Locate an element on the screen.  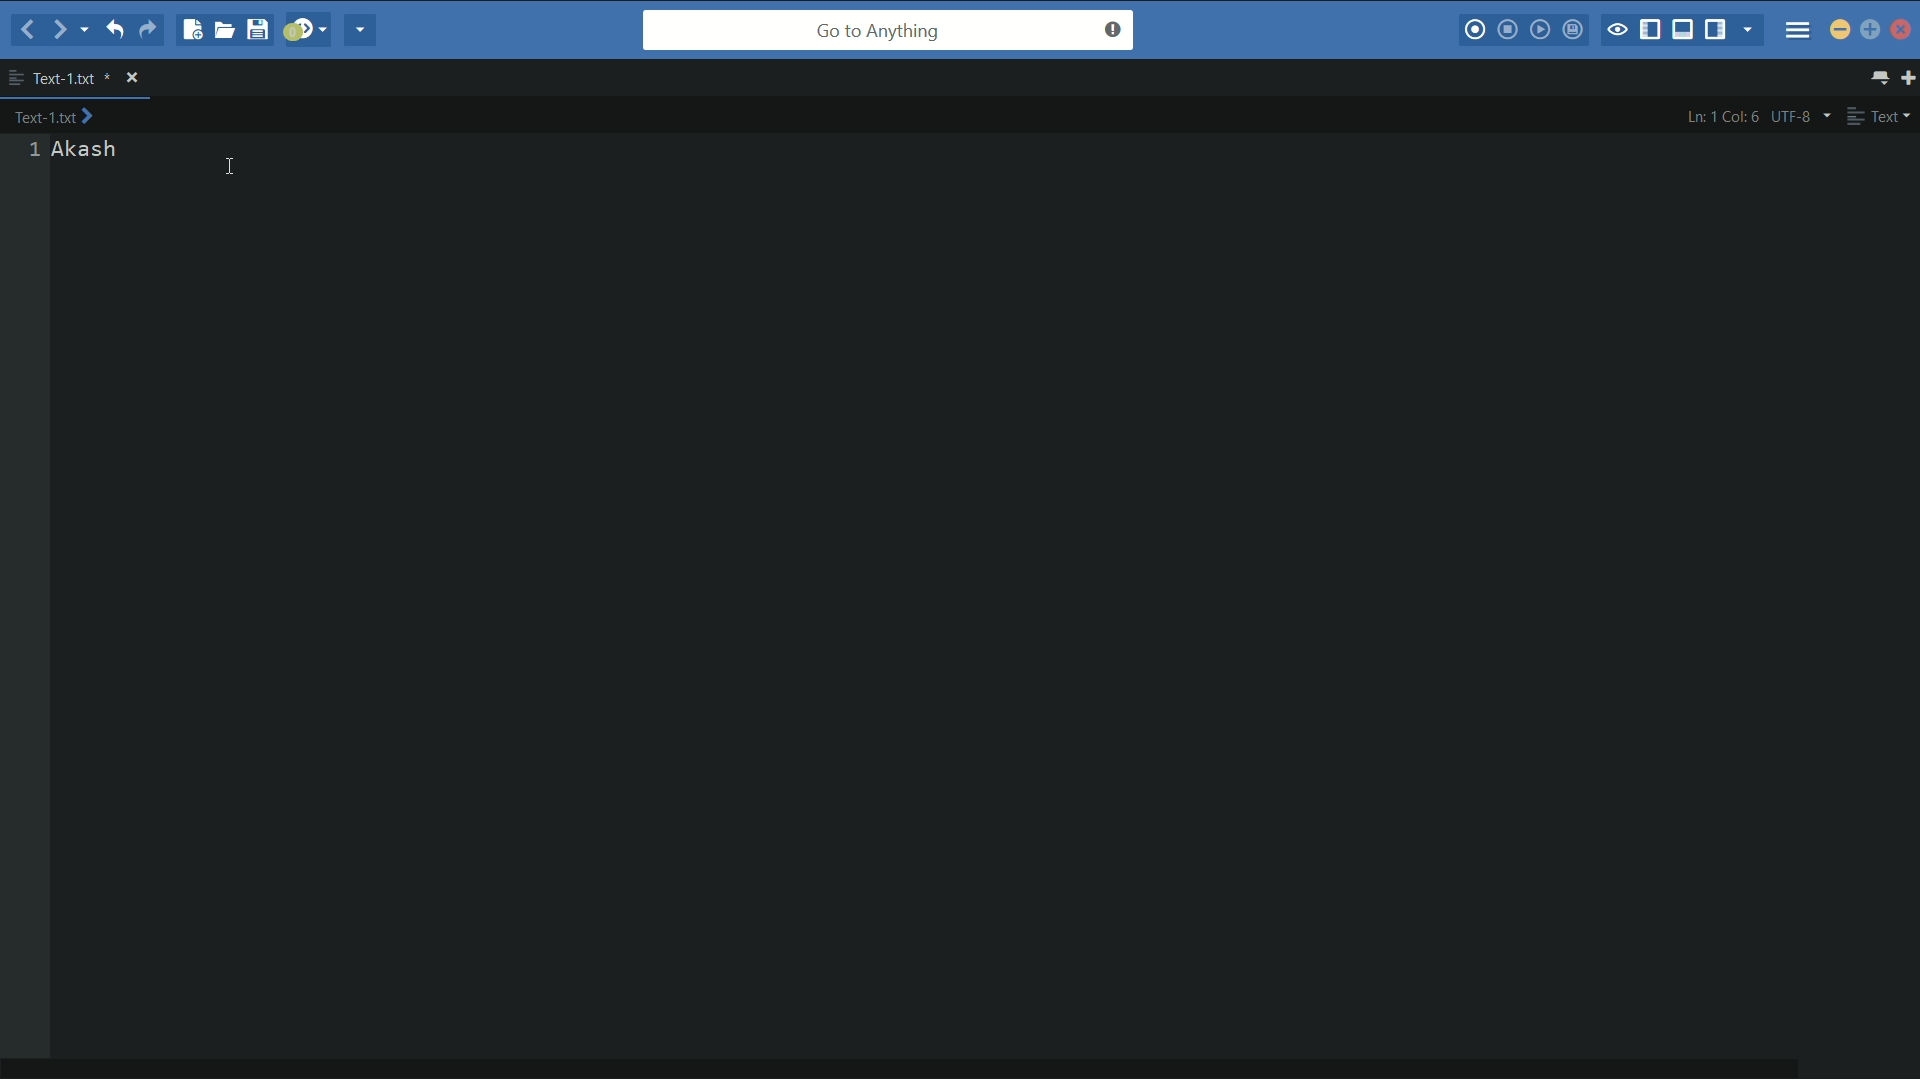
new tab is located at coordinates (1908, 77).